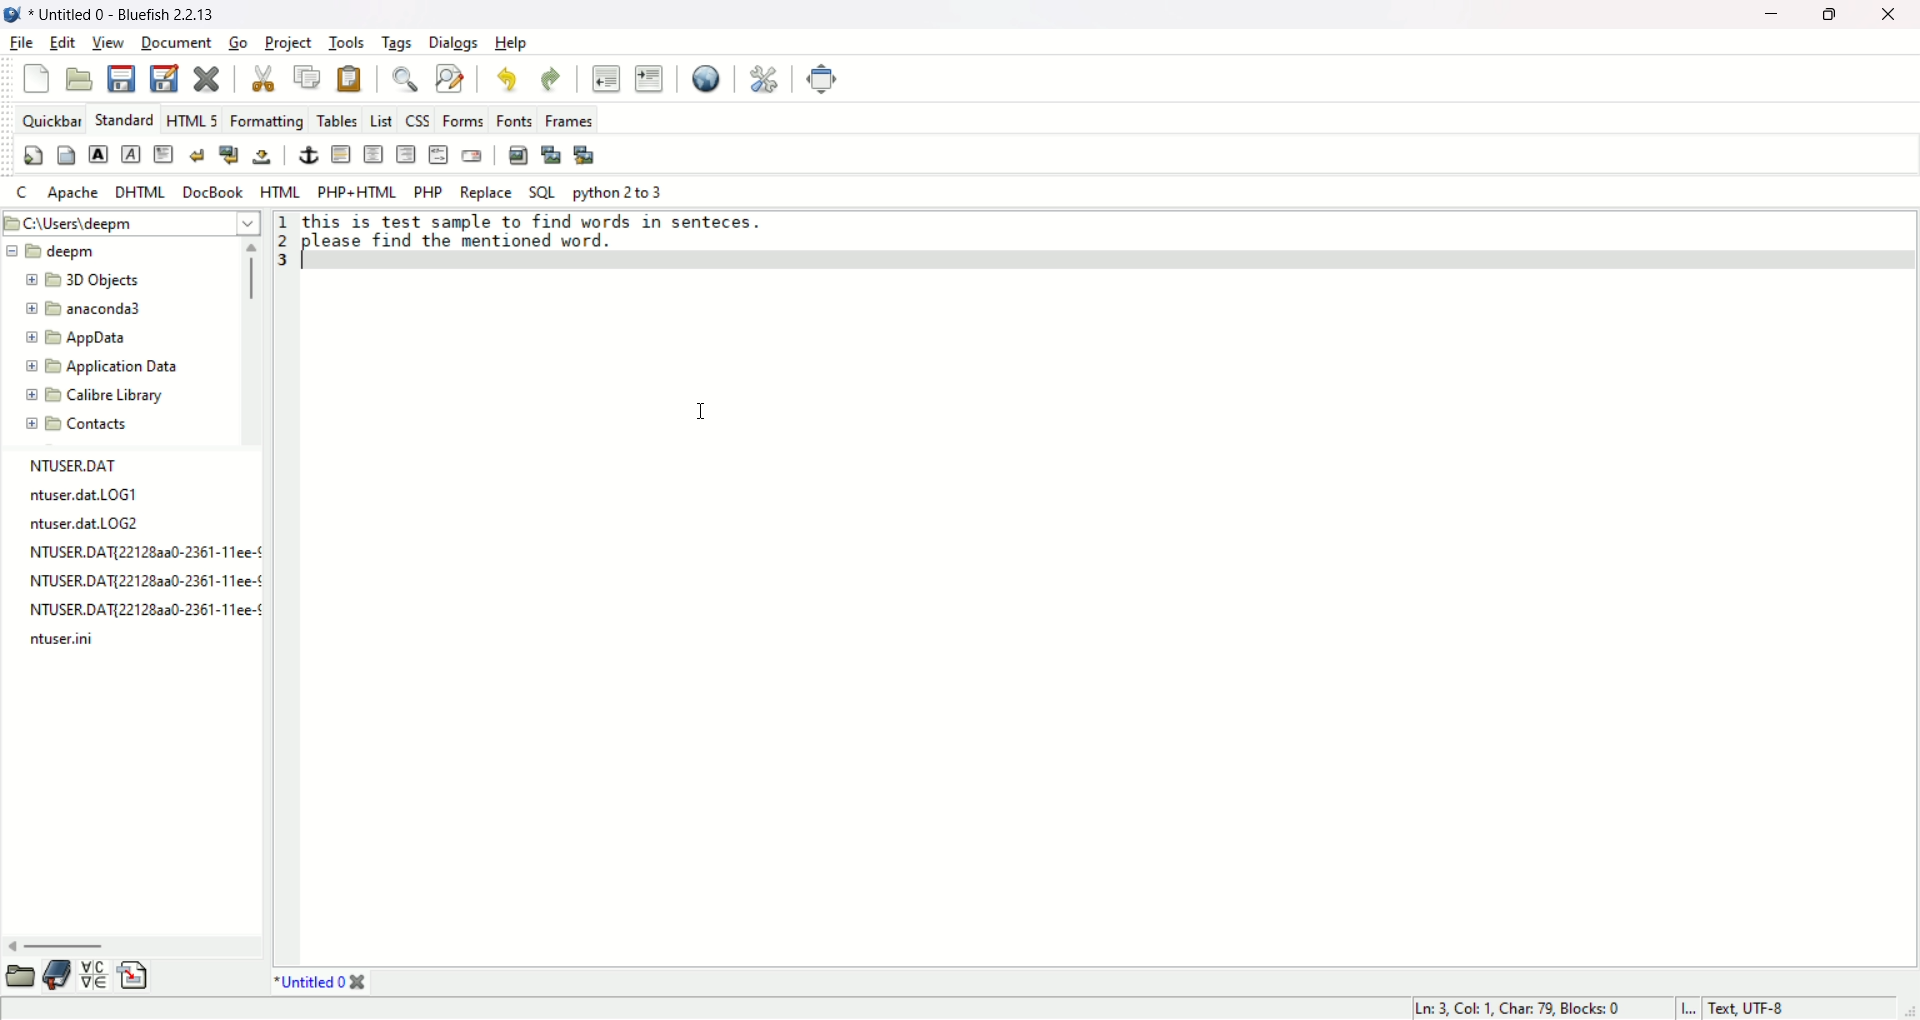  Describe the element at coordinates (19, 977) in the screenshot. I see `open` at that location.